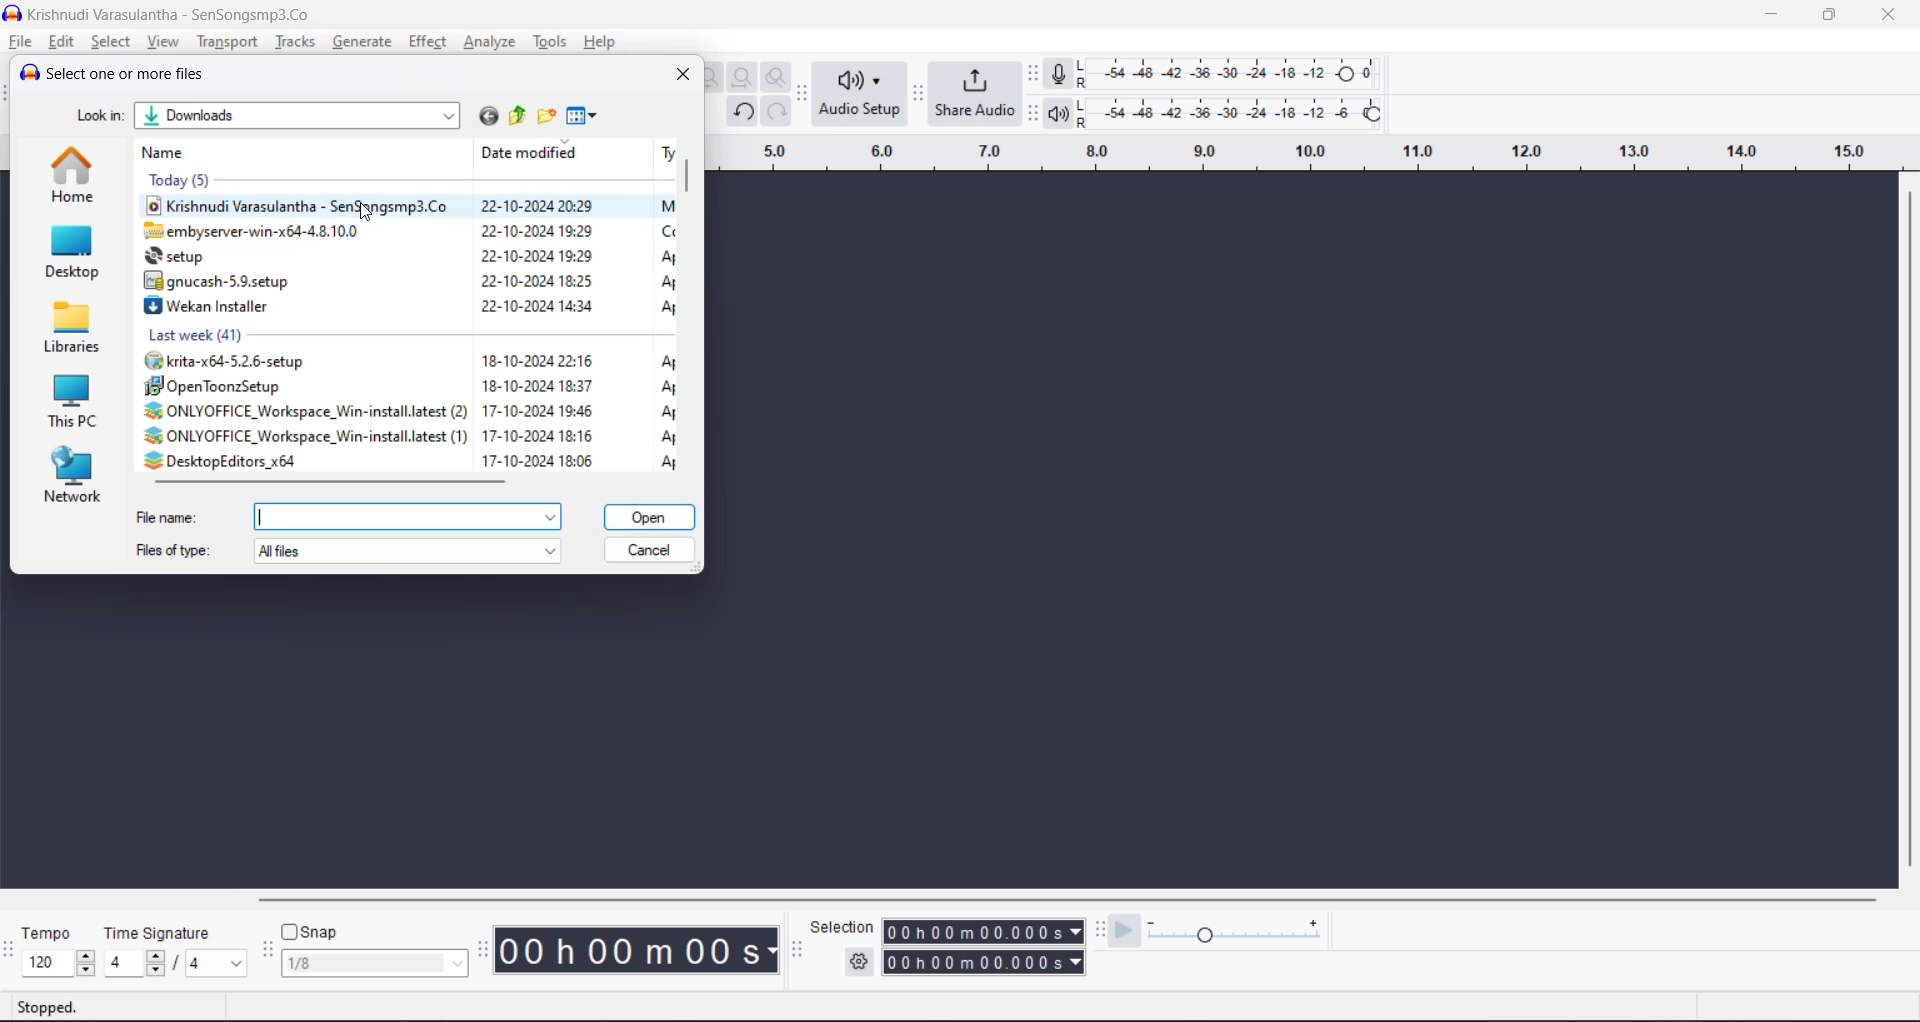 Image resolution: width=1920 pixels, height=1022 pixels. I want to click on help, so click(601, 42).